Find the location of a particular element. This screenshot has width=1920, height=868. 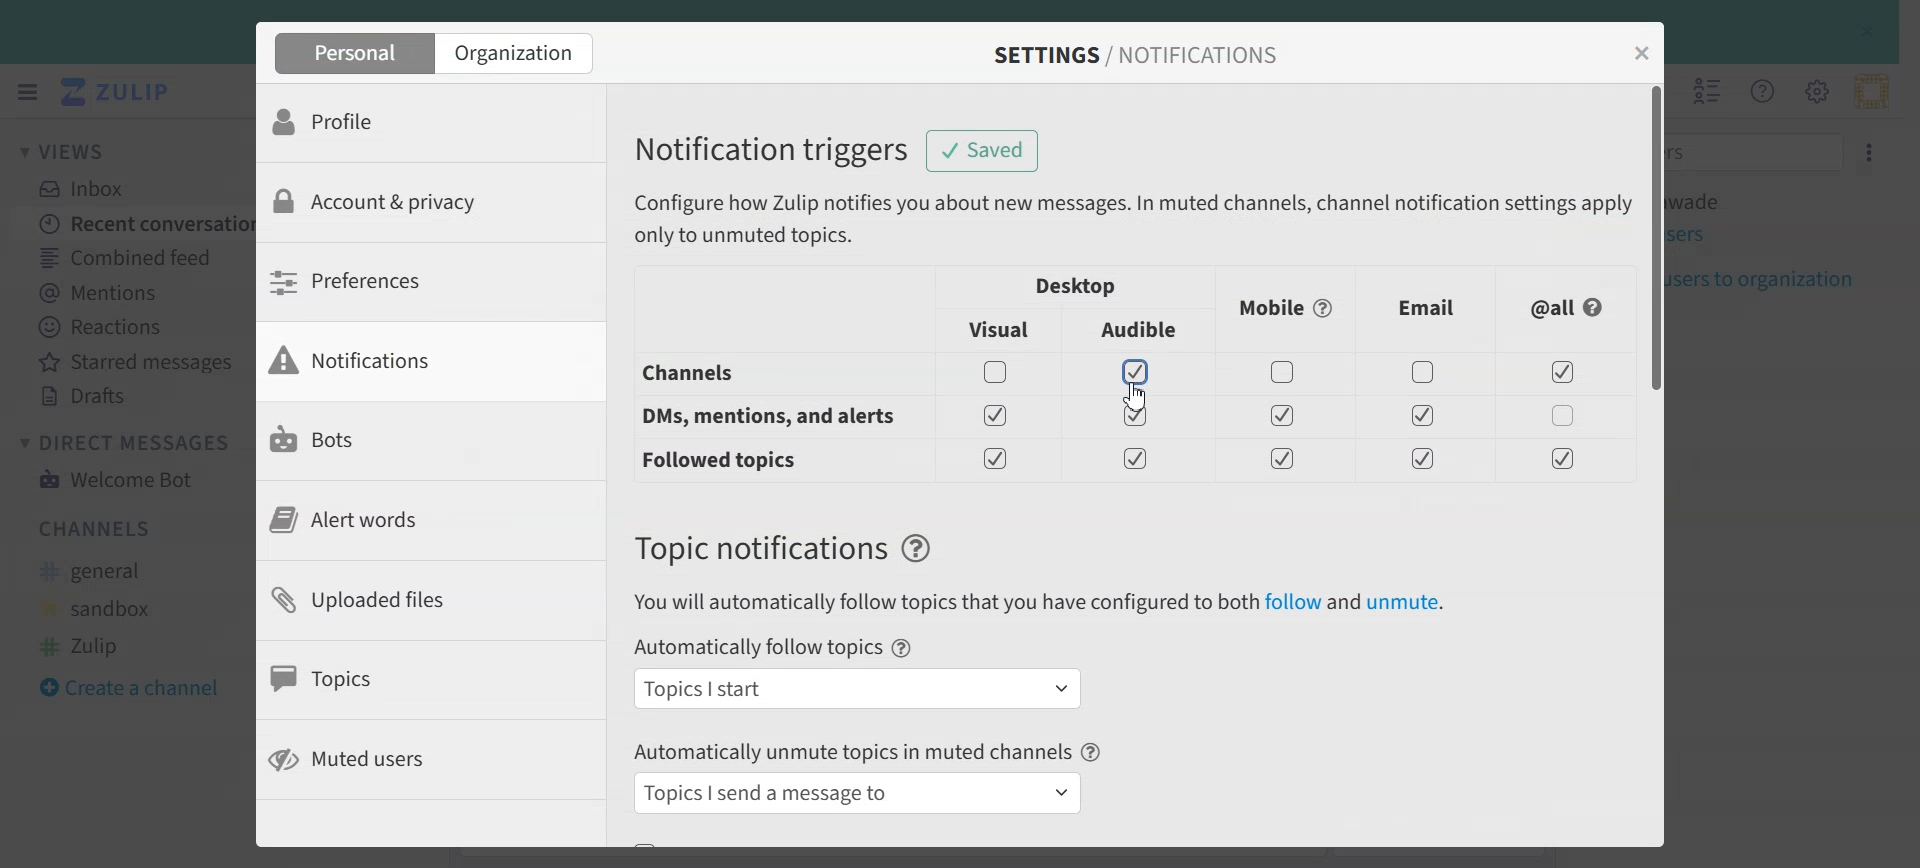

Bots is located at coordinates (406, 440).